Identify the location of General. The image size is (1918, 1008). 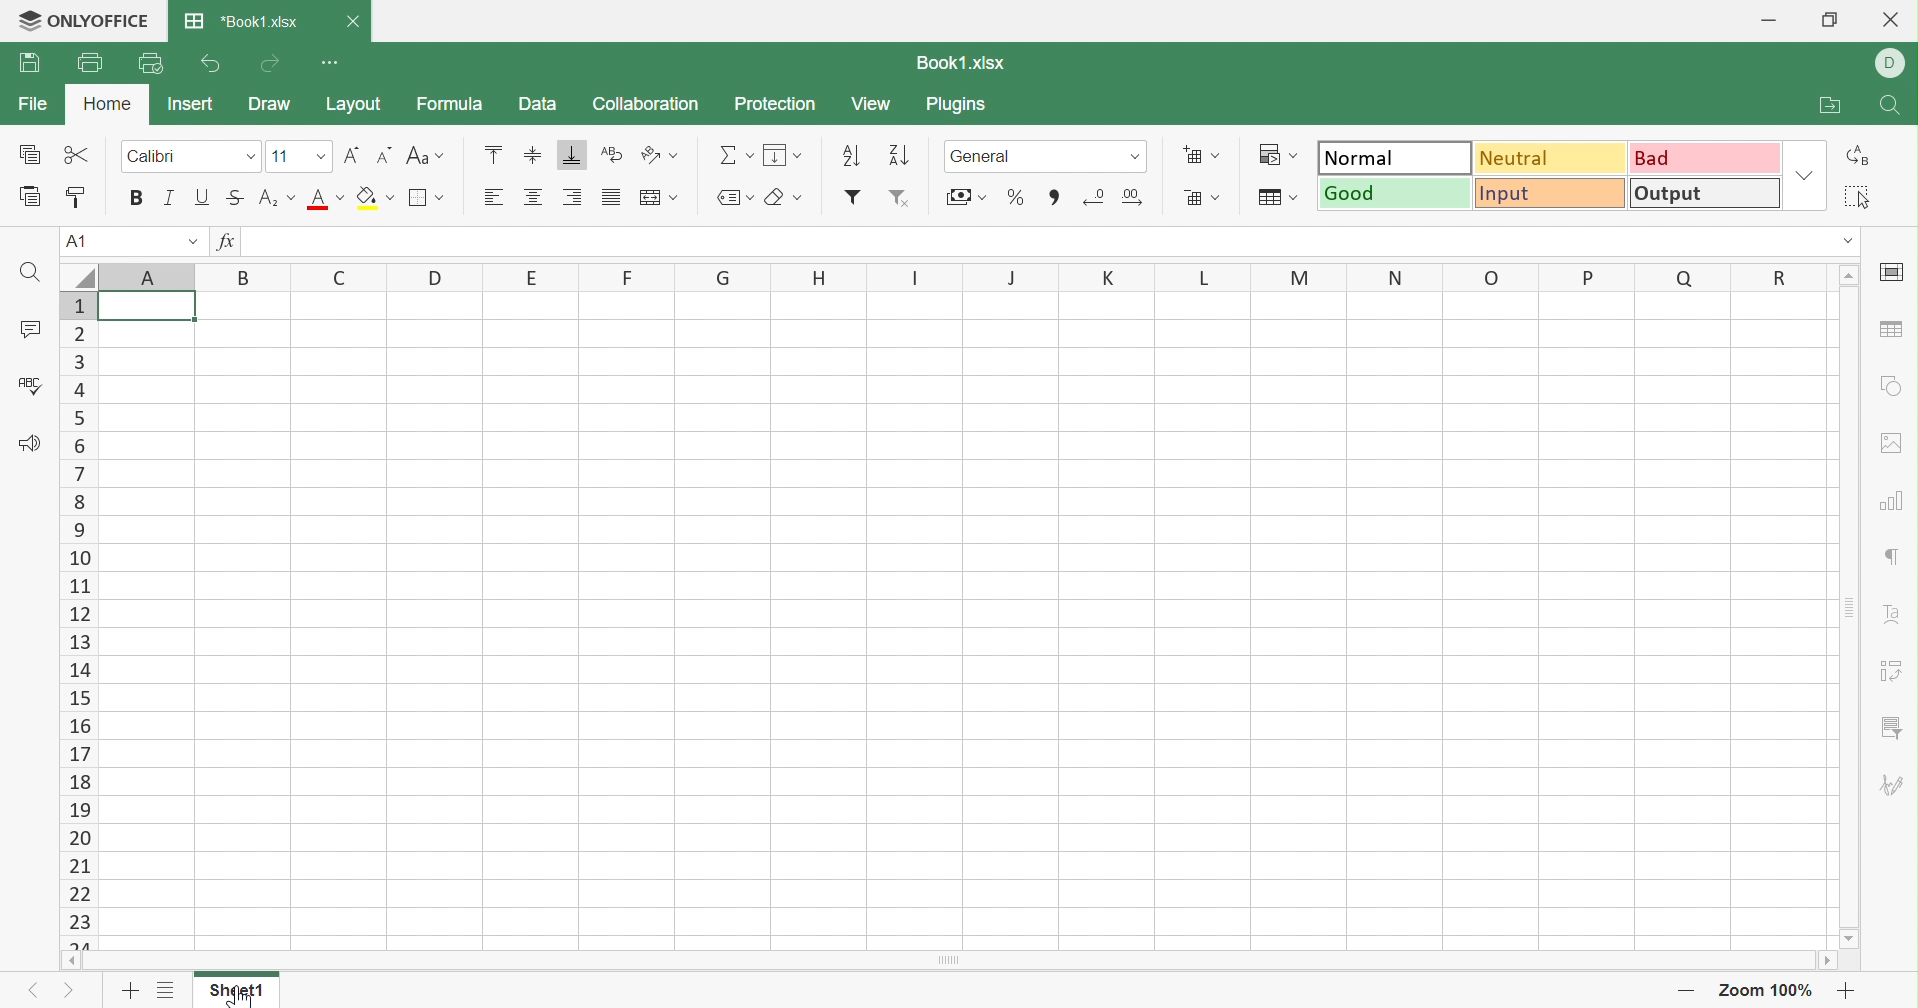
(996, 154).